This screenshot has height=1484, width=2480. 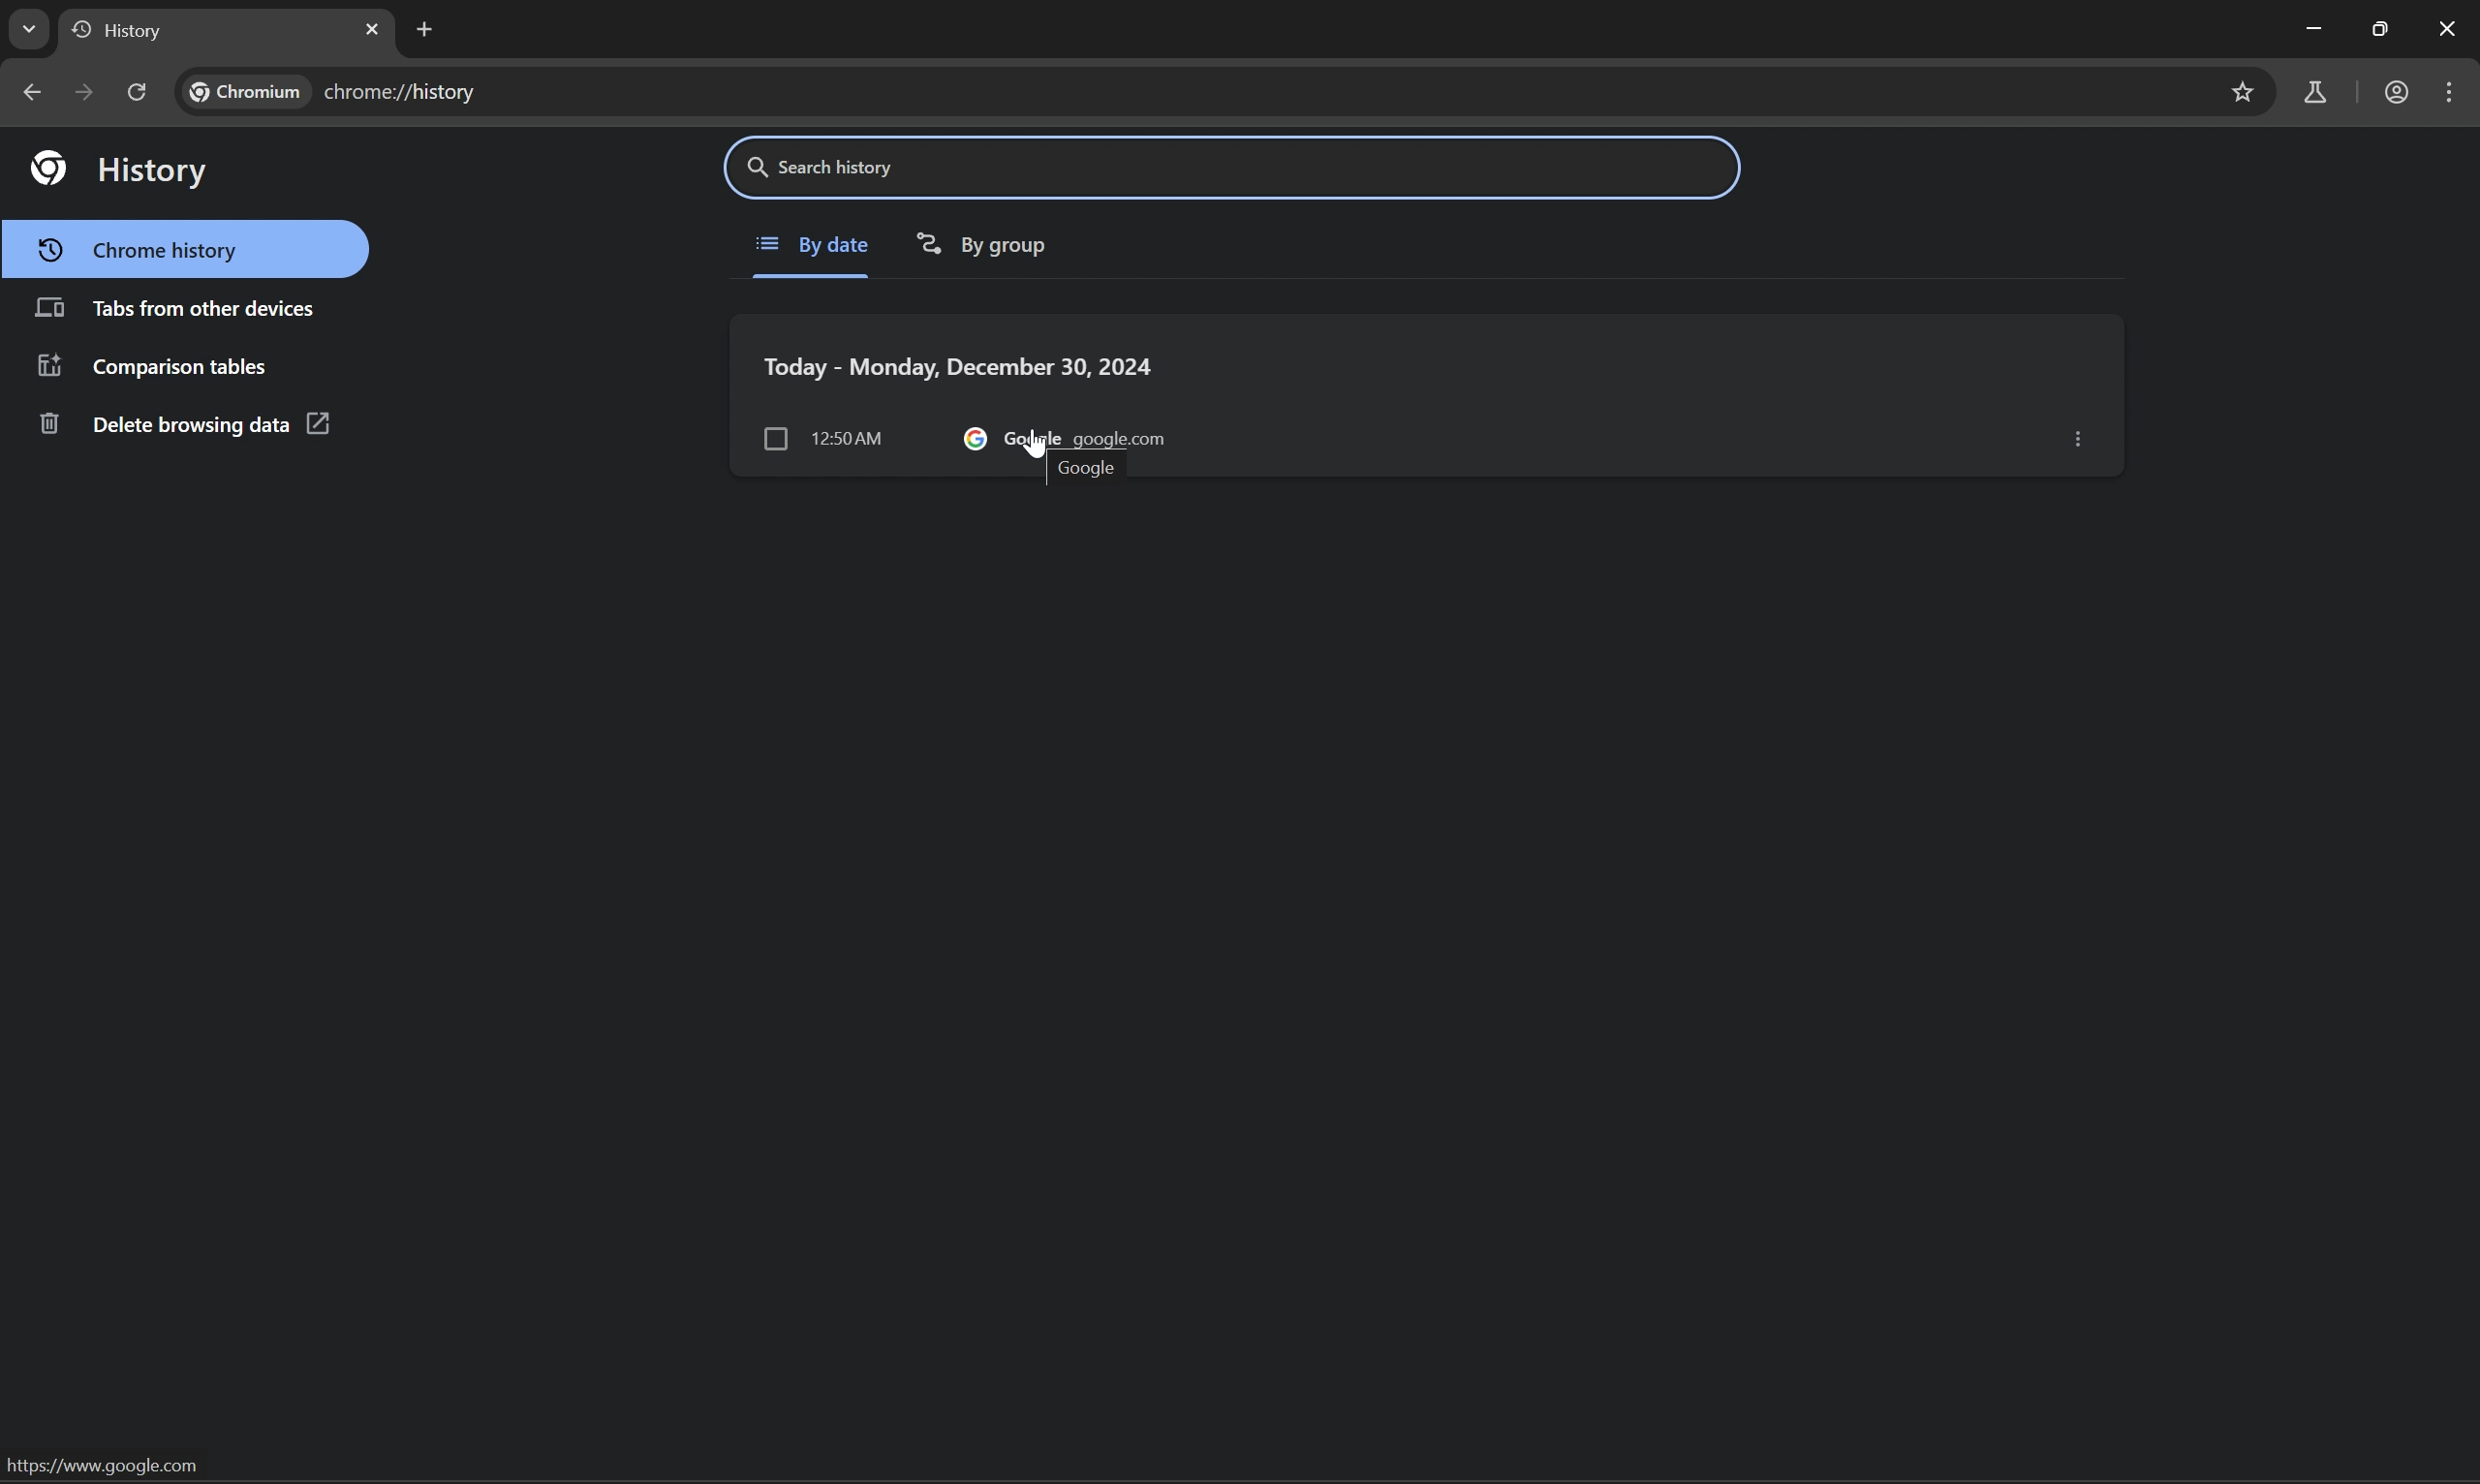 What do you see at coordinates (814, 245) in the screenshot?
I see `By date` at bounding box center [814, 245].